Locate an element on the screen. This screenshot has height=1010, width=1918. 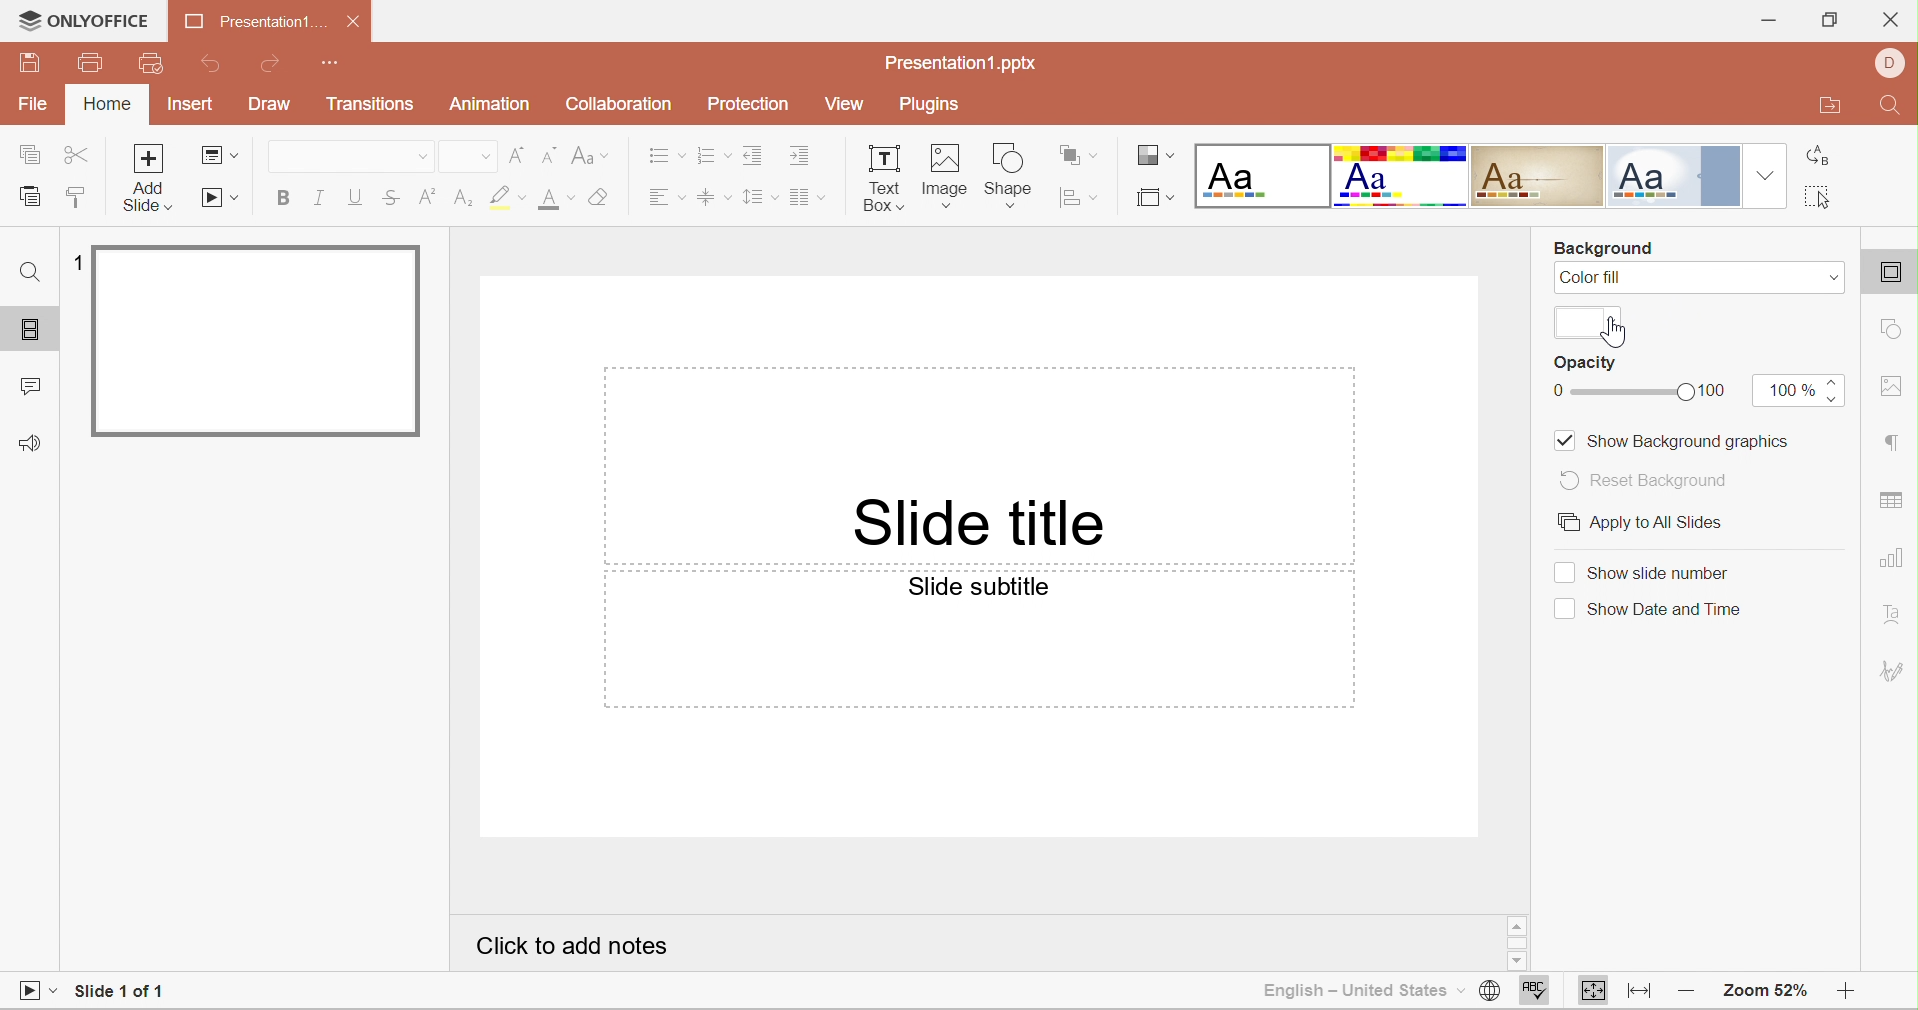
Vertical Align is located at coordinates (715, 200).